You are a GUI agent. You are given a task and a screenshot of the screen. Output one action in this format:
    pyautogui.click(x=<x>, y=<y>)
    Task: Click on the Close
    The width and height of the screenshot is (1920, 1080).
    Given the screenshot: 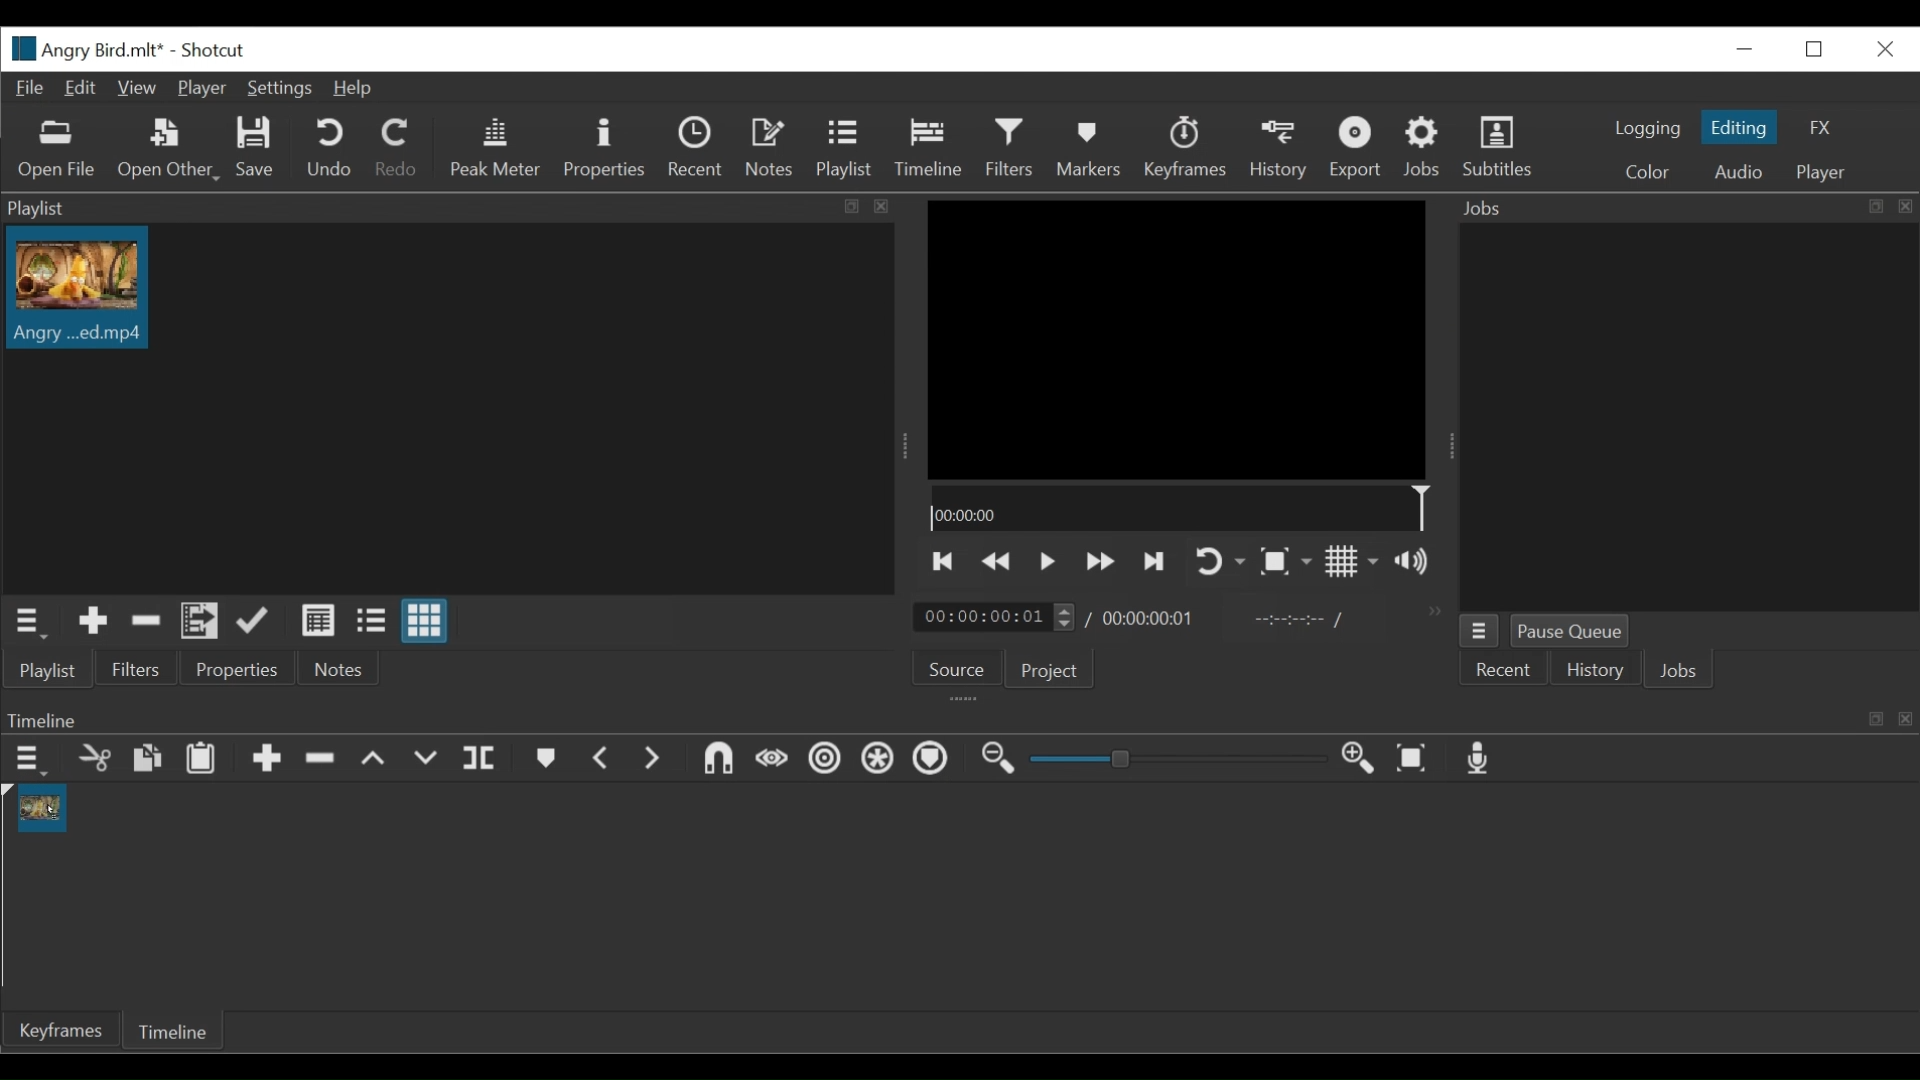 What is the action you would take?
    pyautogui.click(x=1747, y=49)
    